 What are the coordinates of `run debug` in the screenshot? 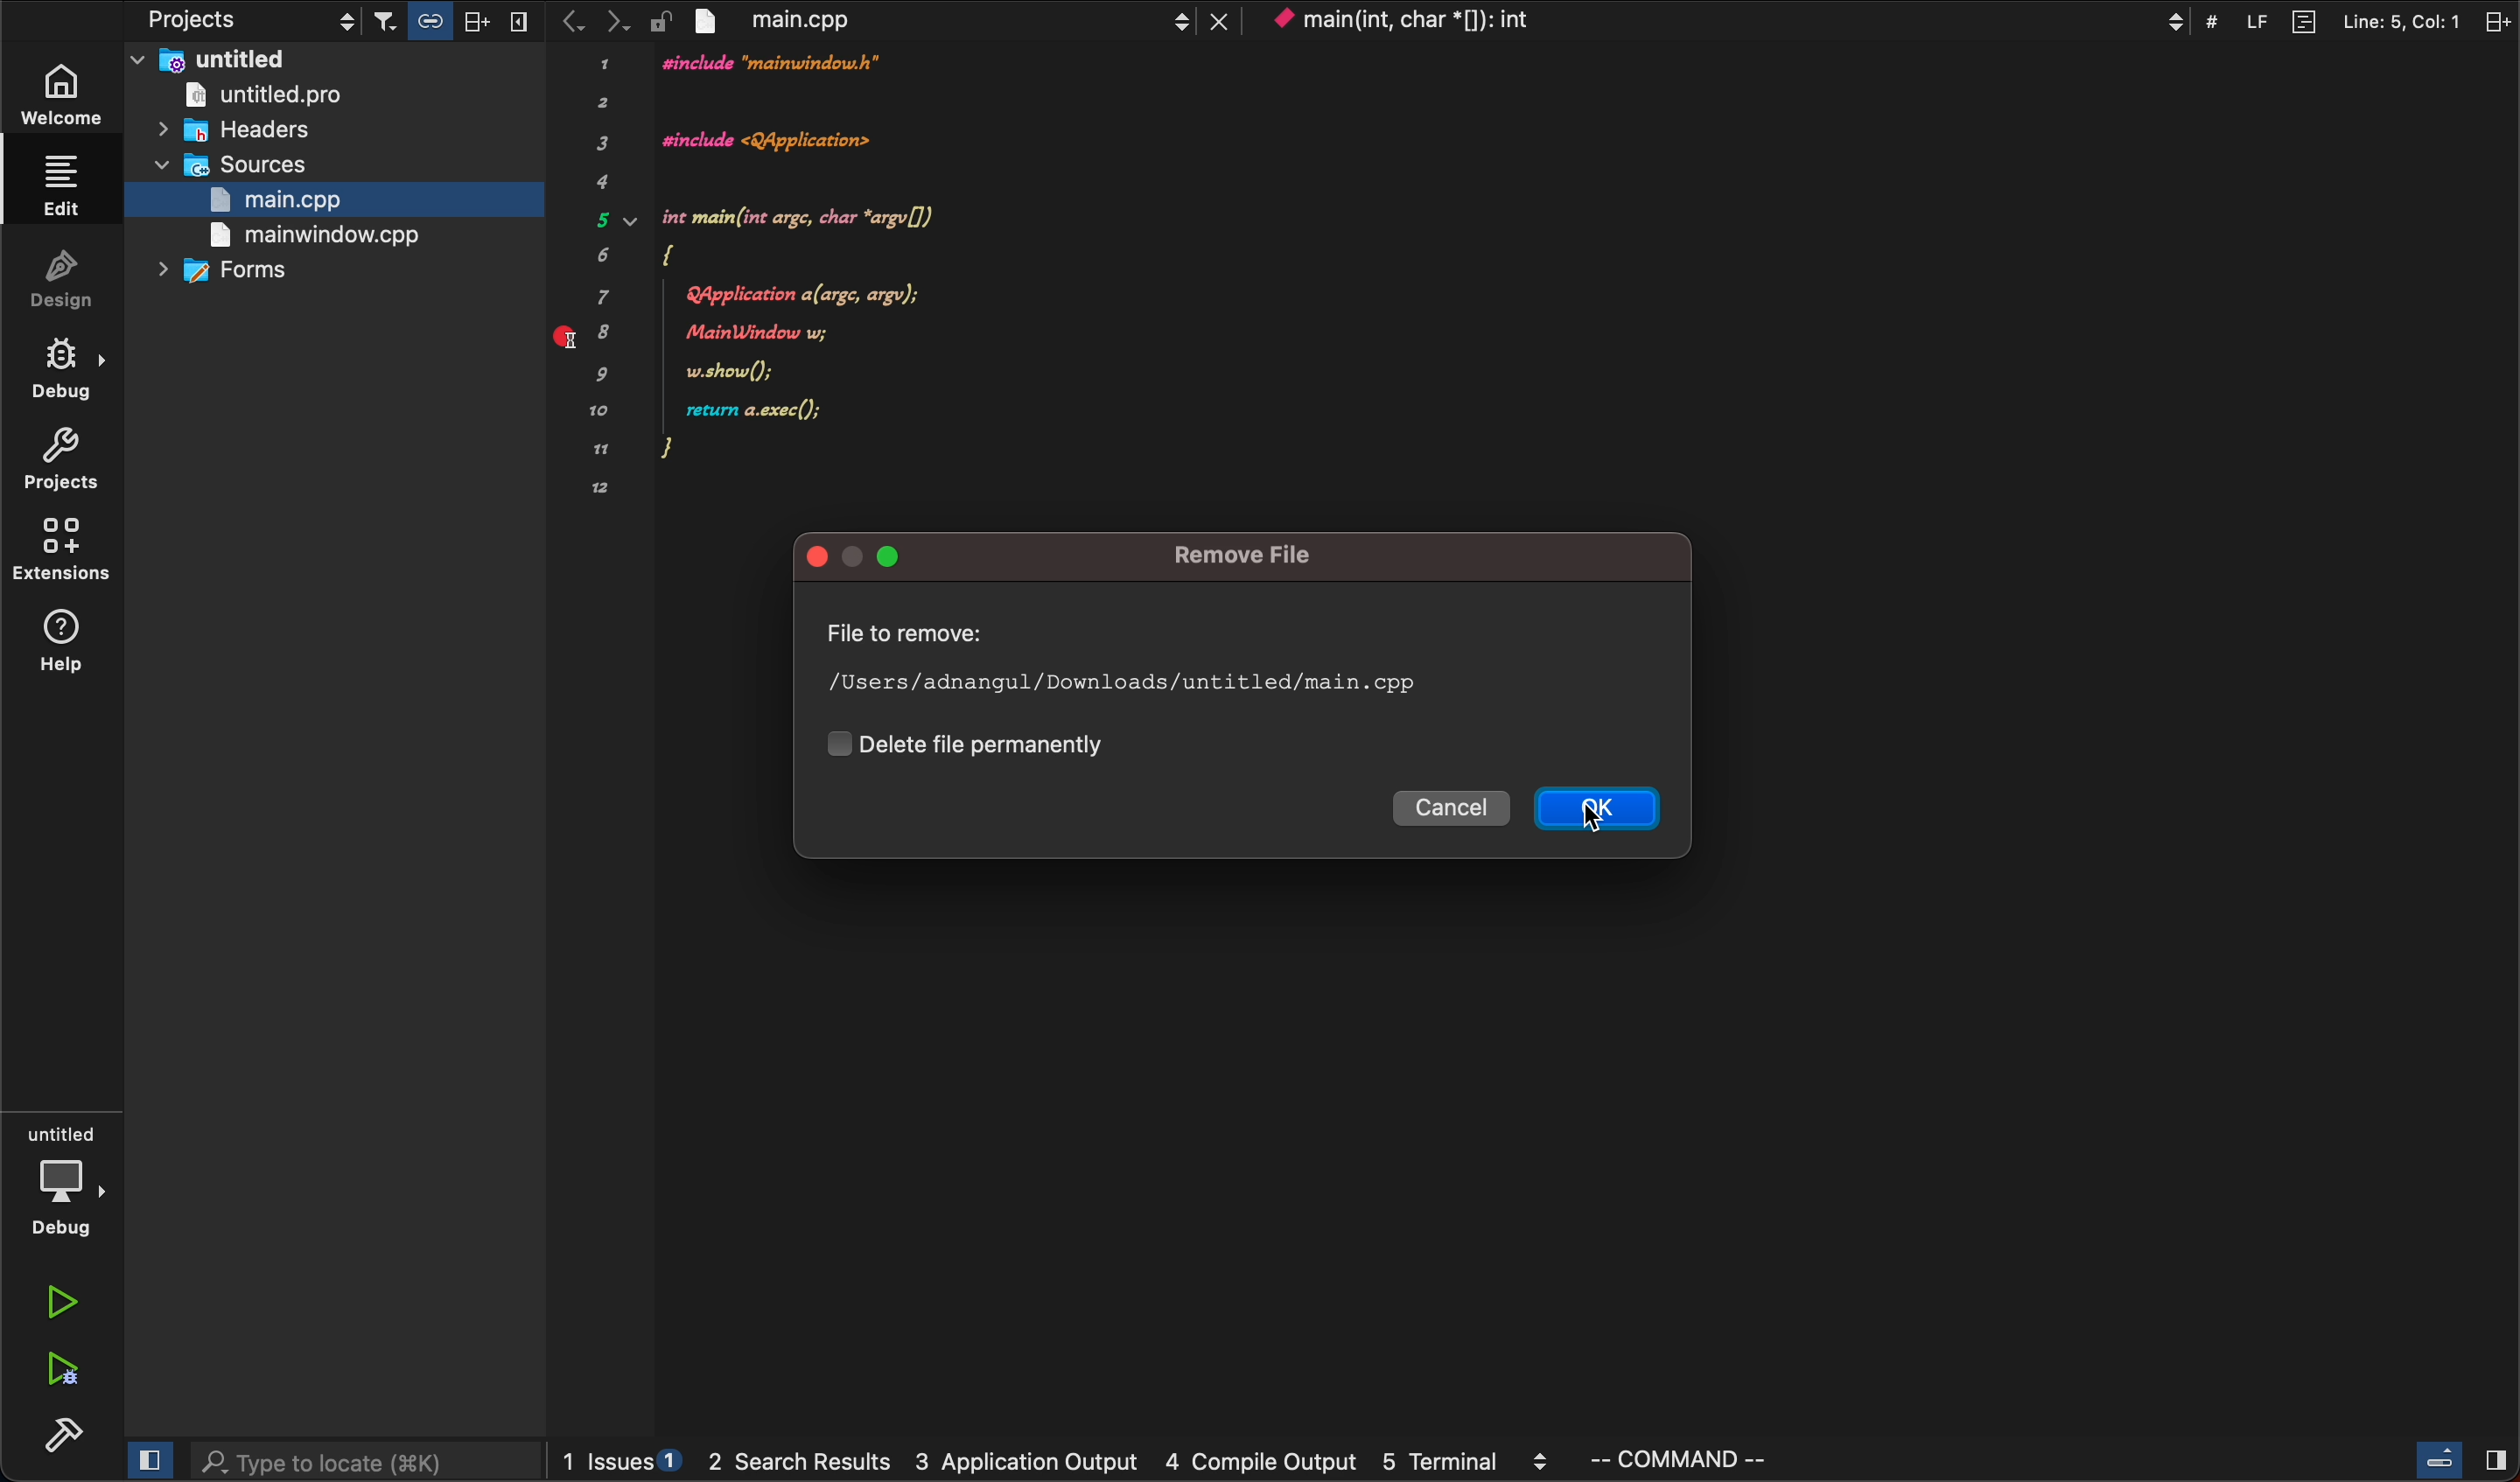 It's located at (59, 1373).